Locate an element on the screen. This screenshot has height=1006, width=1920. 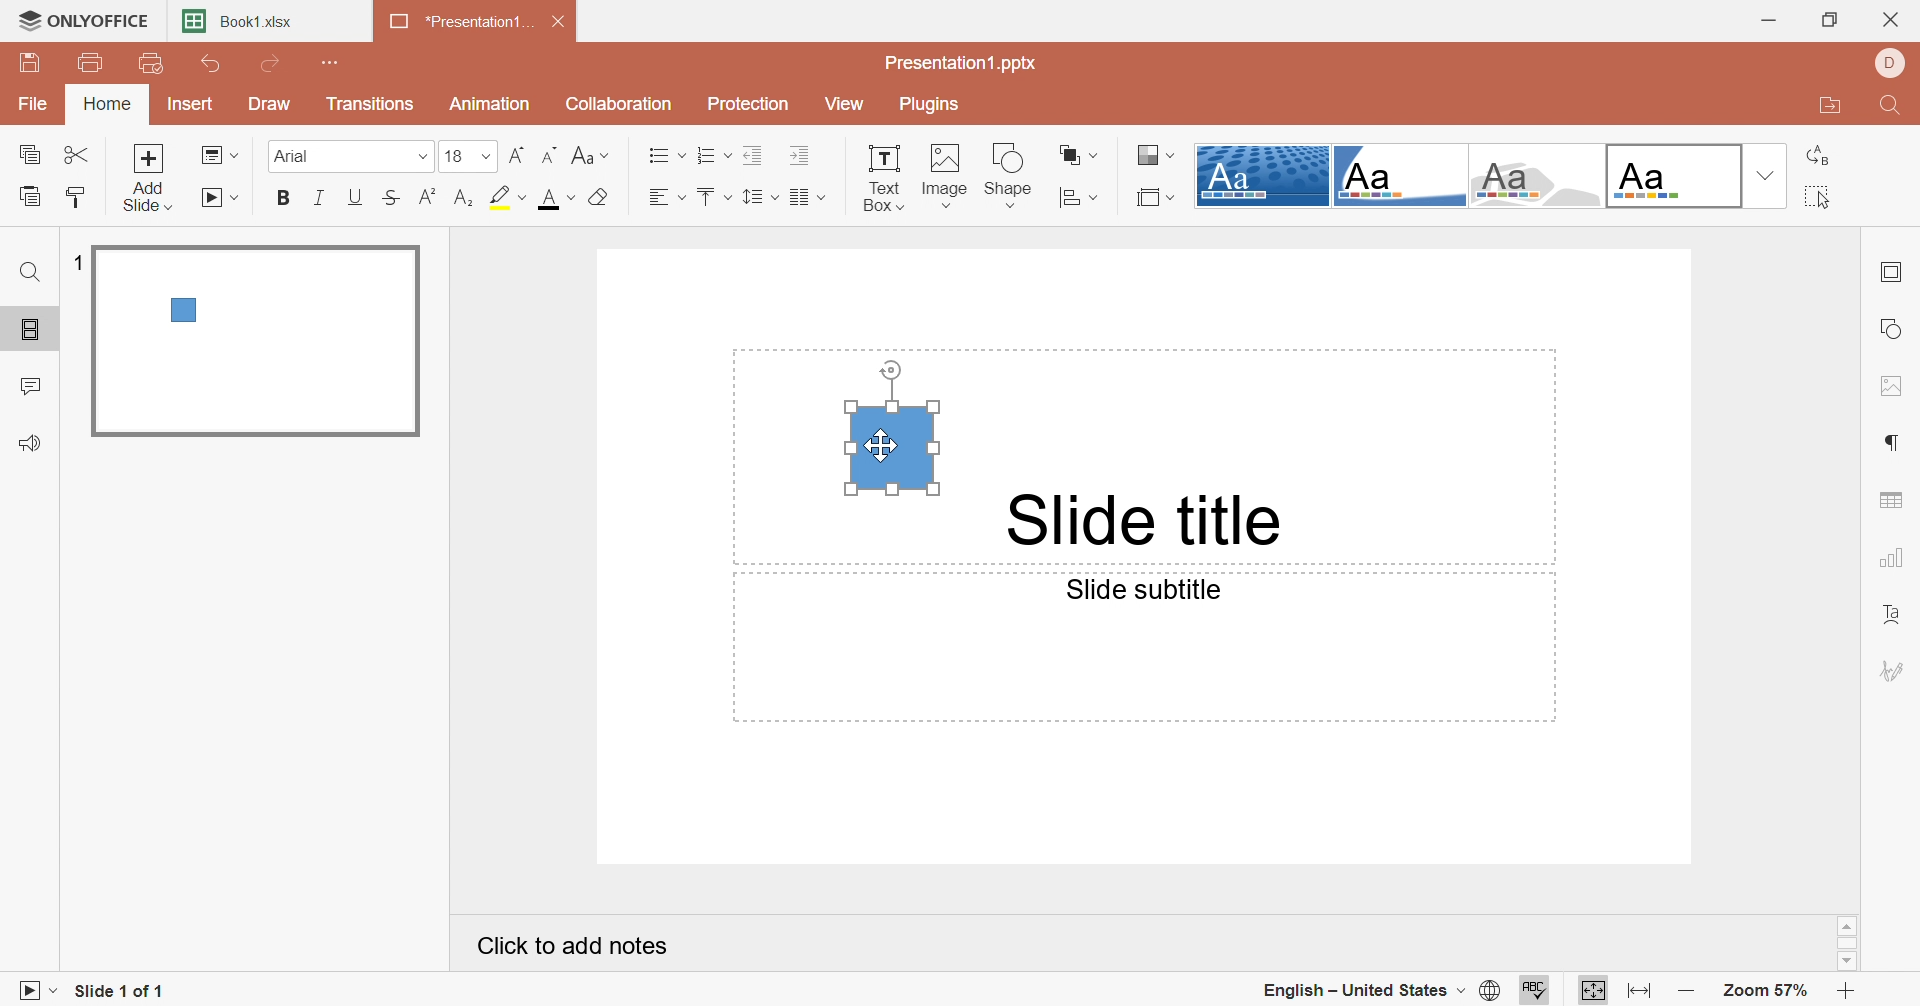
Dotted is located at coordinates (1259, 174).